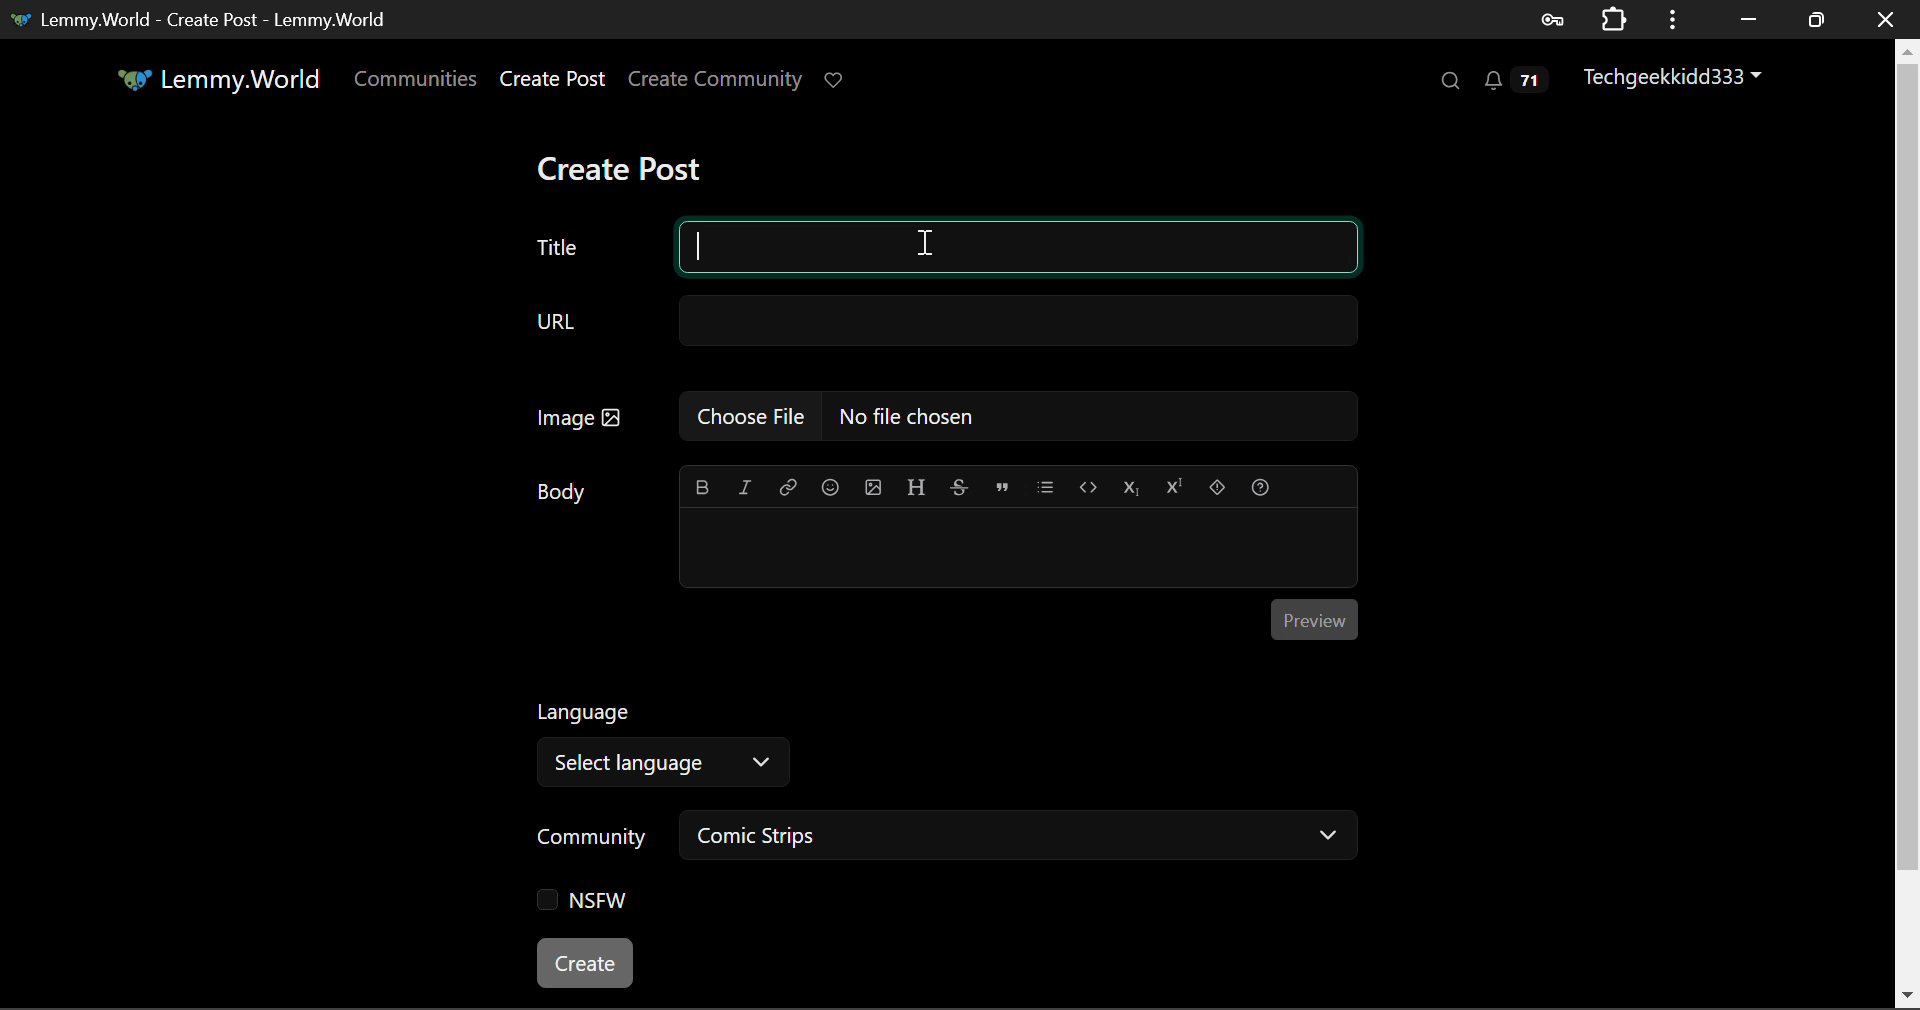 Image resolution: width=1920 pixels, height=1010 pixels. Describe the element at coordinates (1086, 484) in the screenshot. I see `code` at that location.